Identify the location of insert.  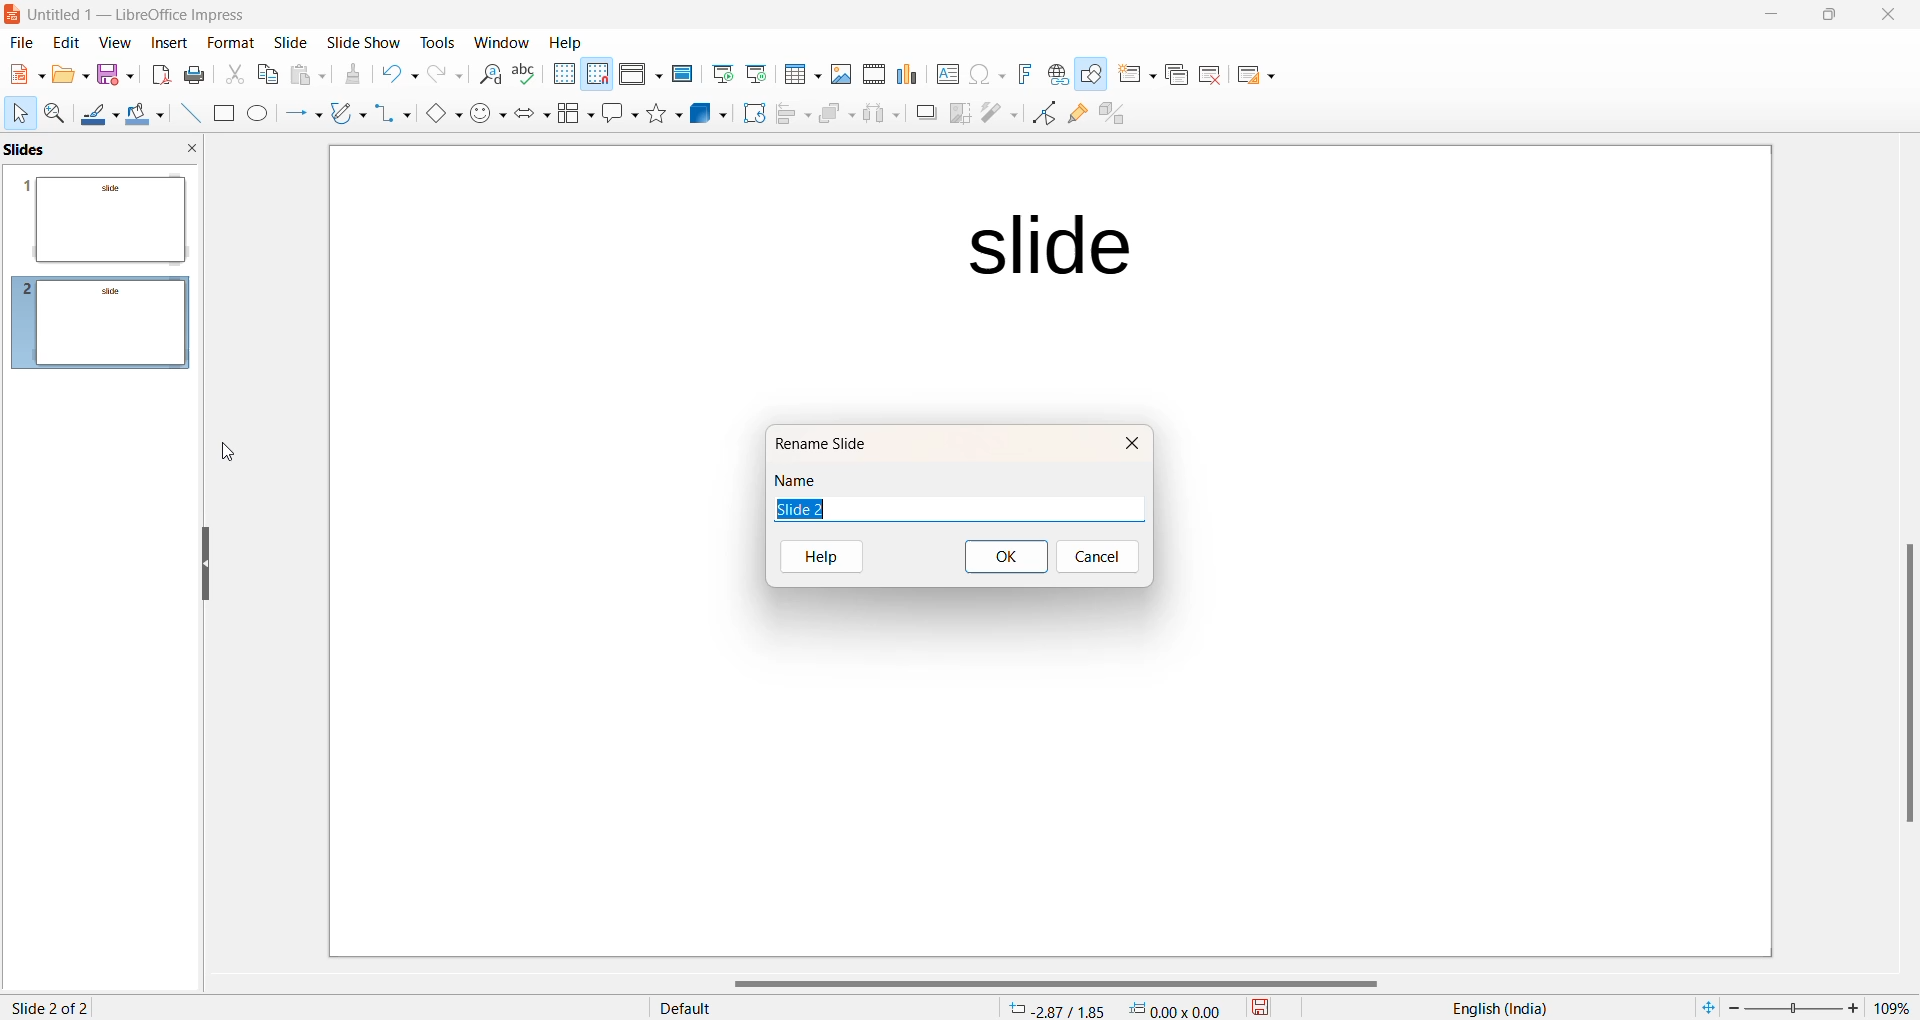
(160, 44).